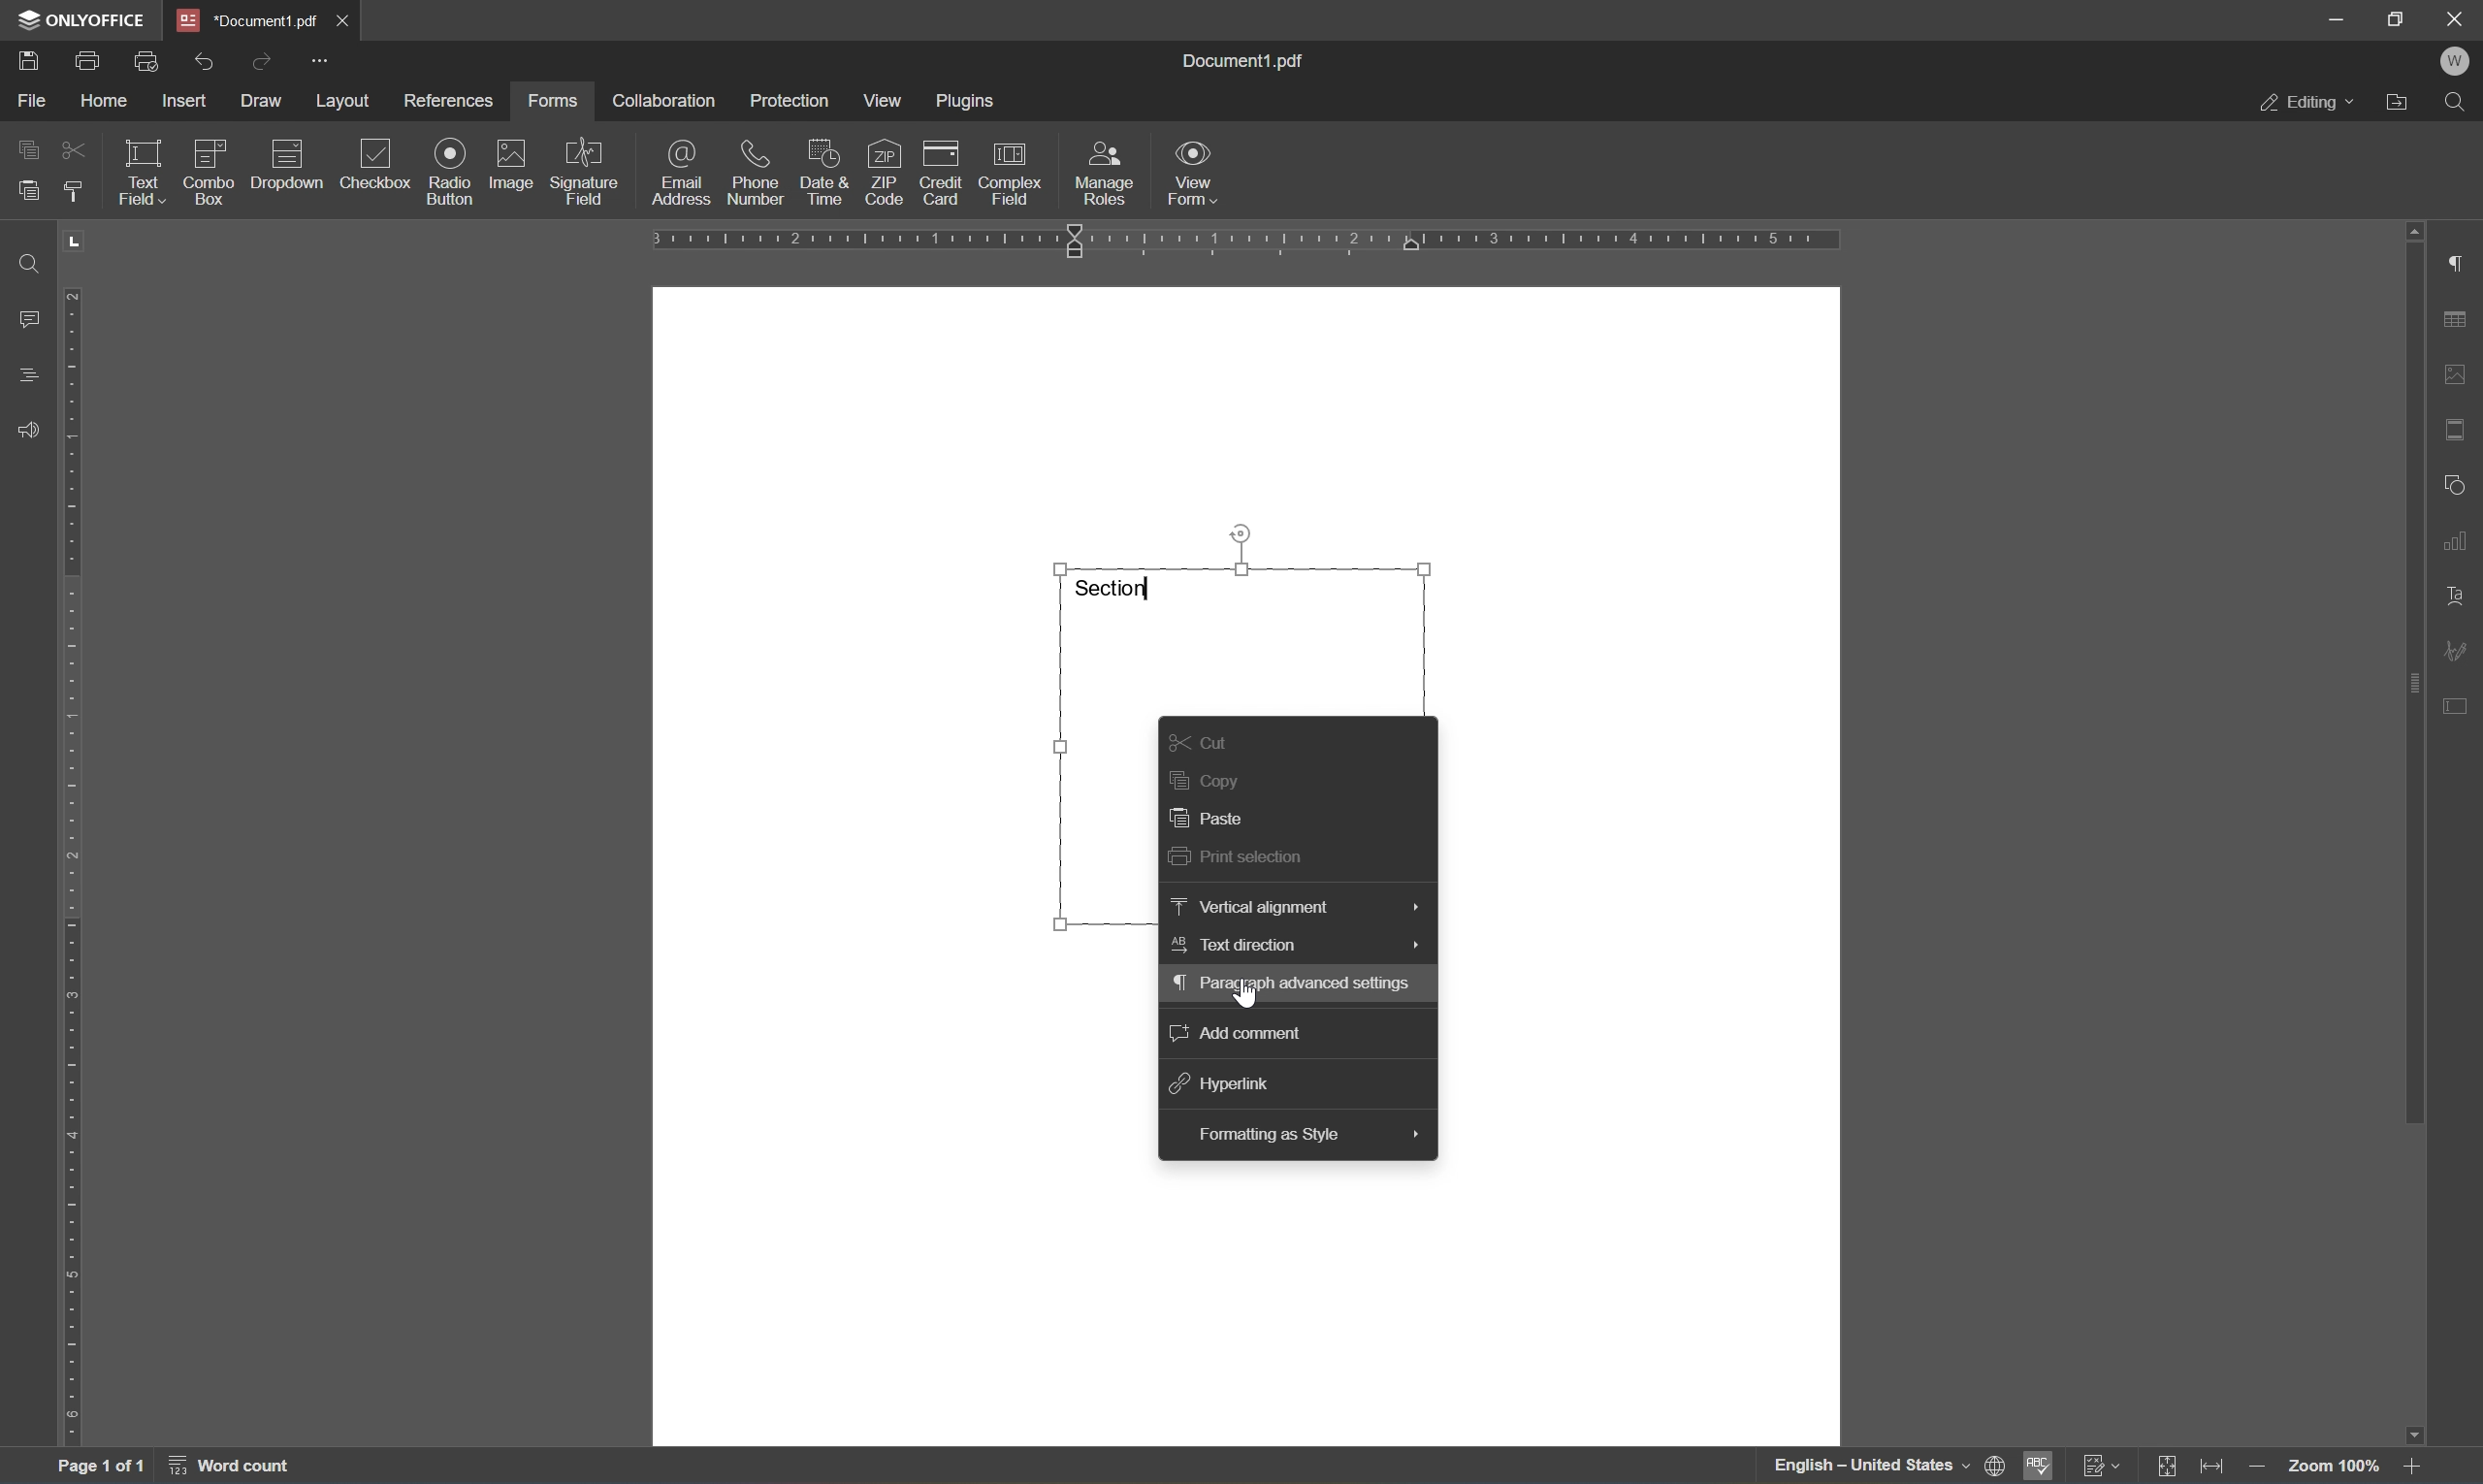  I want to click on Find, so click(2461, 107).